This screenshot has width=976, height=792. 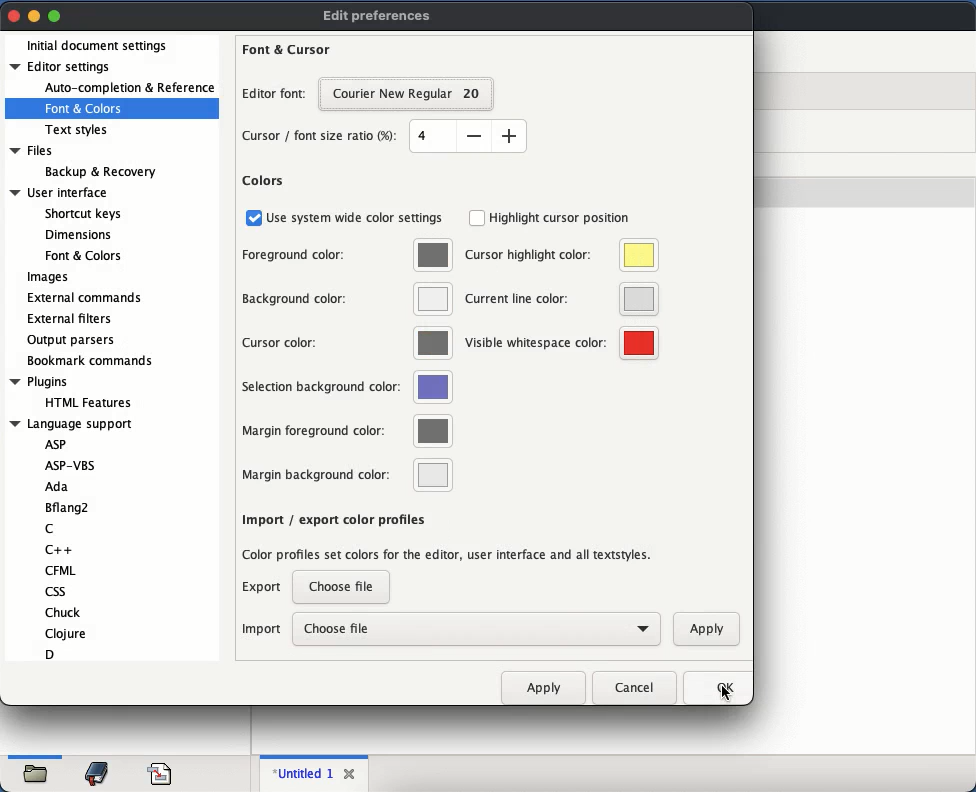 I want to click on code, so click(x=160, y=771).